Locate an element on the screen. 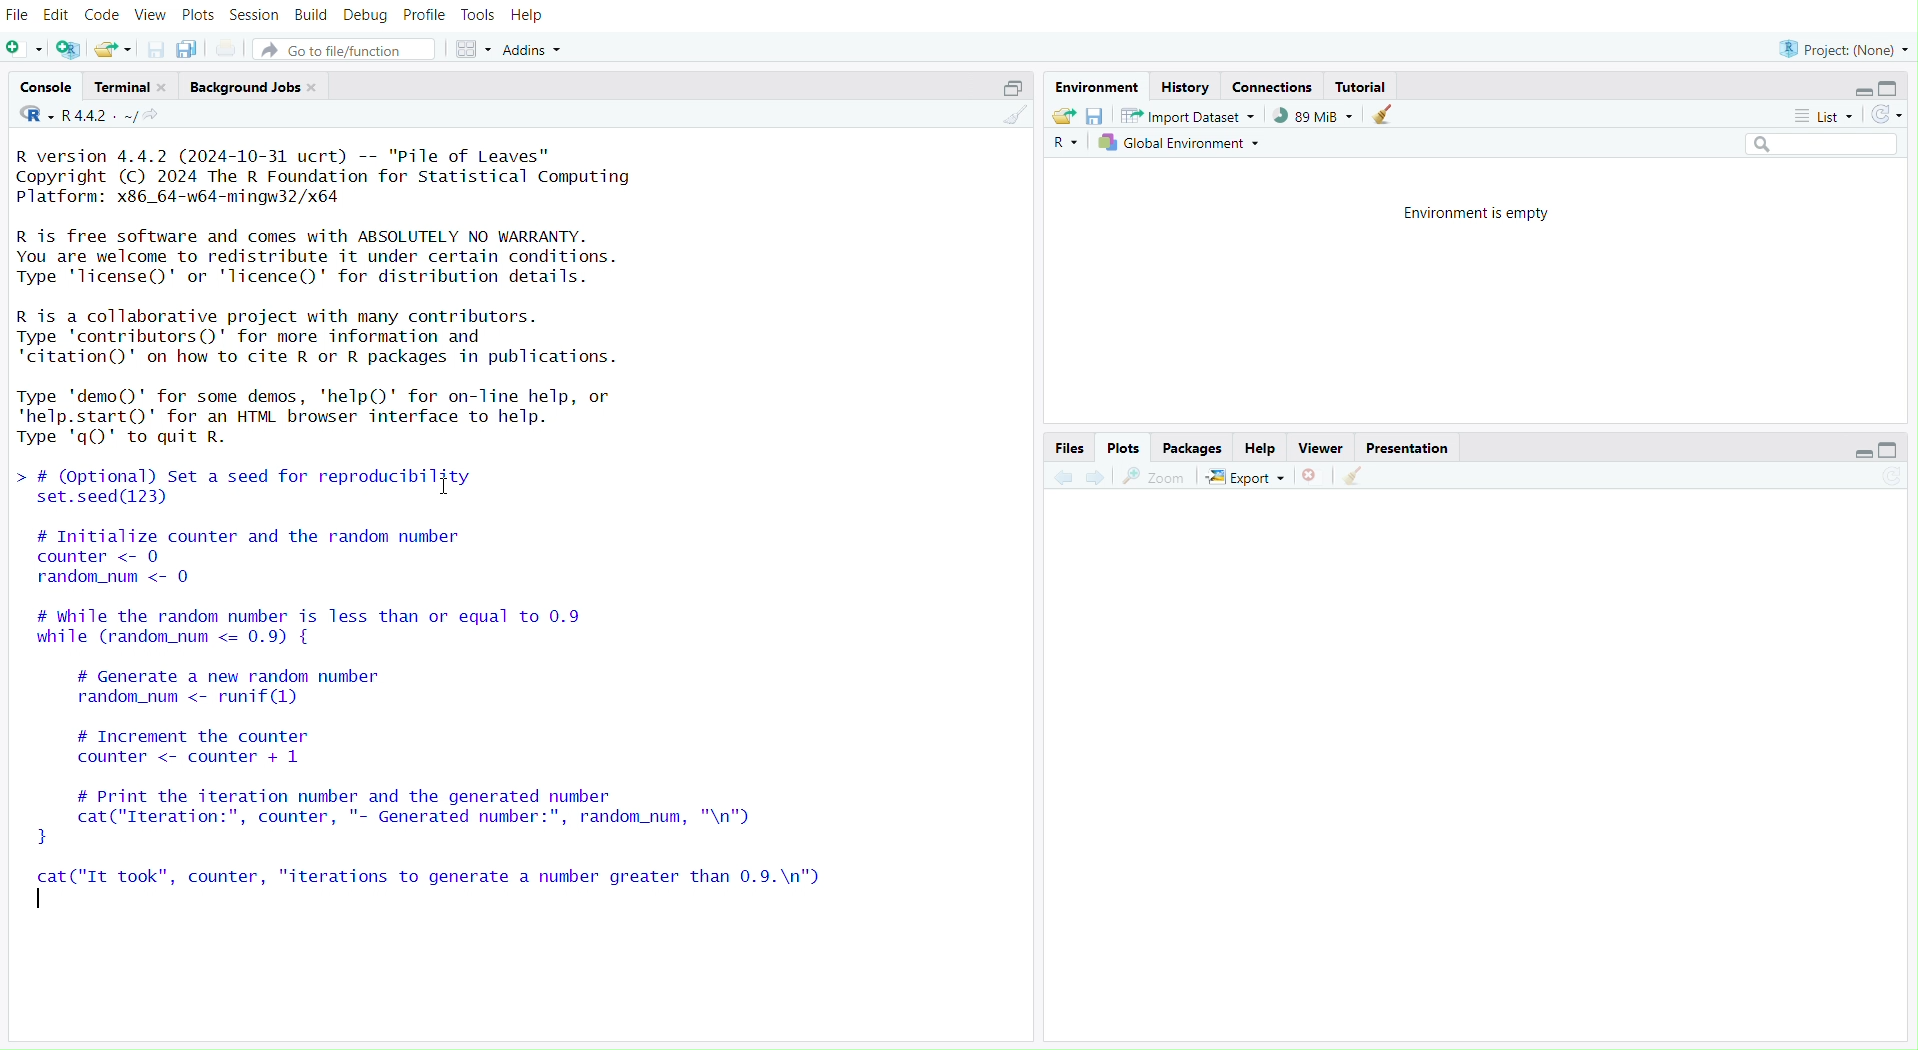 The image size is (1918, 1050). Load workspace is located at coordinates (1065, 116).